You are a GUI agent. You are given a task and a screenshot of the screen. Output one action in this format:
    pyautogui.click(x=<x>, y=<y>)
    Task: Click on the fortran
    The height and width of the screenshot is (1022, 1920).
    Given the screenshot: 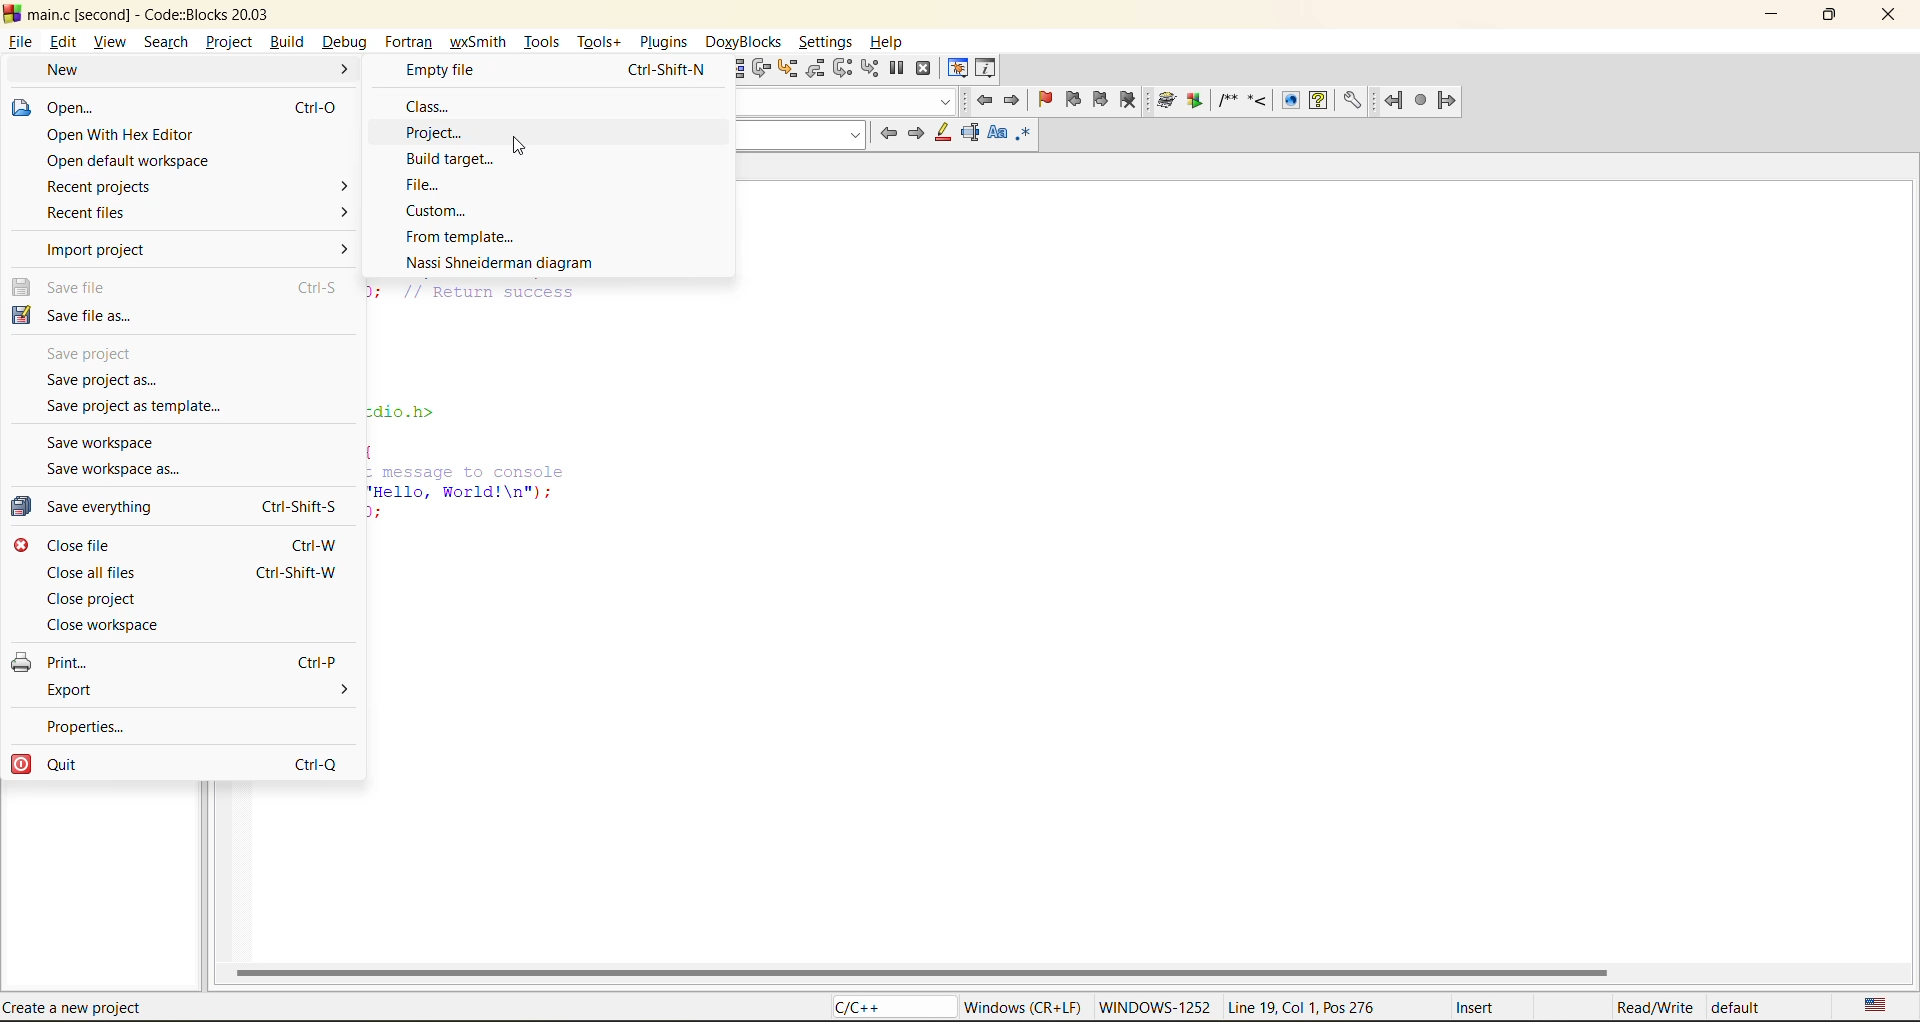 What is the action you would take?
    pyautogui.click(x=409, y=42)
    